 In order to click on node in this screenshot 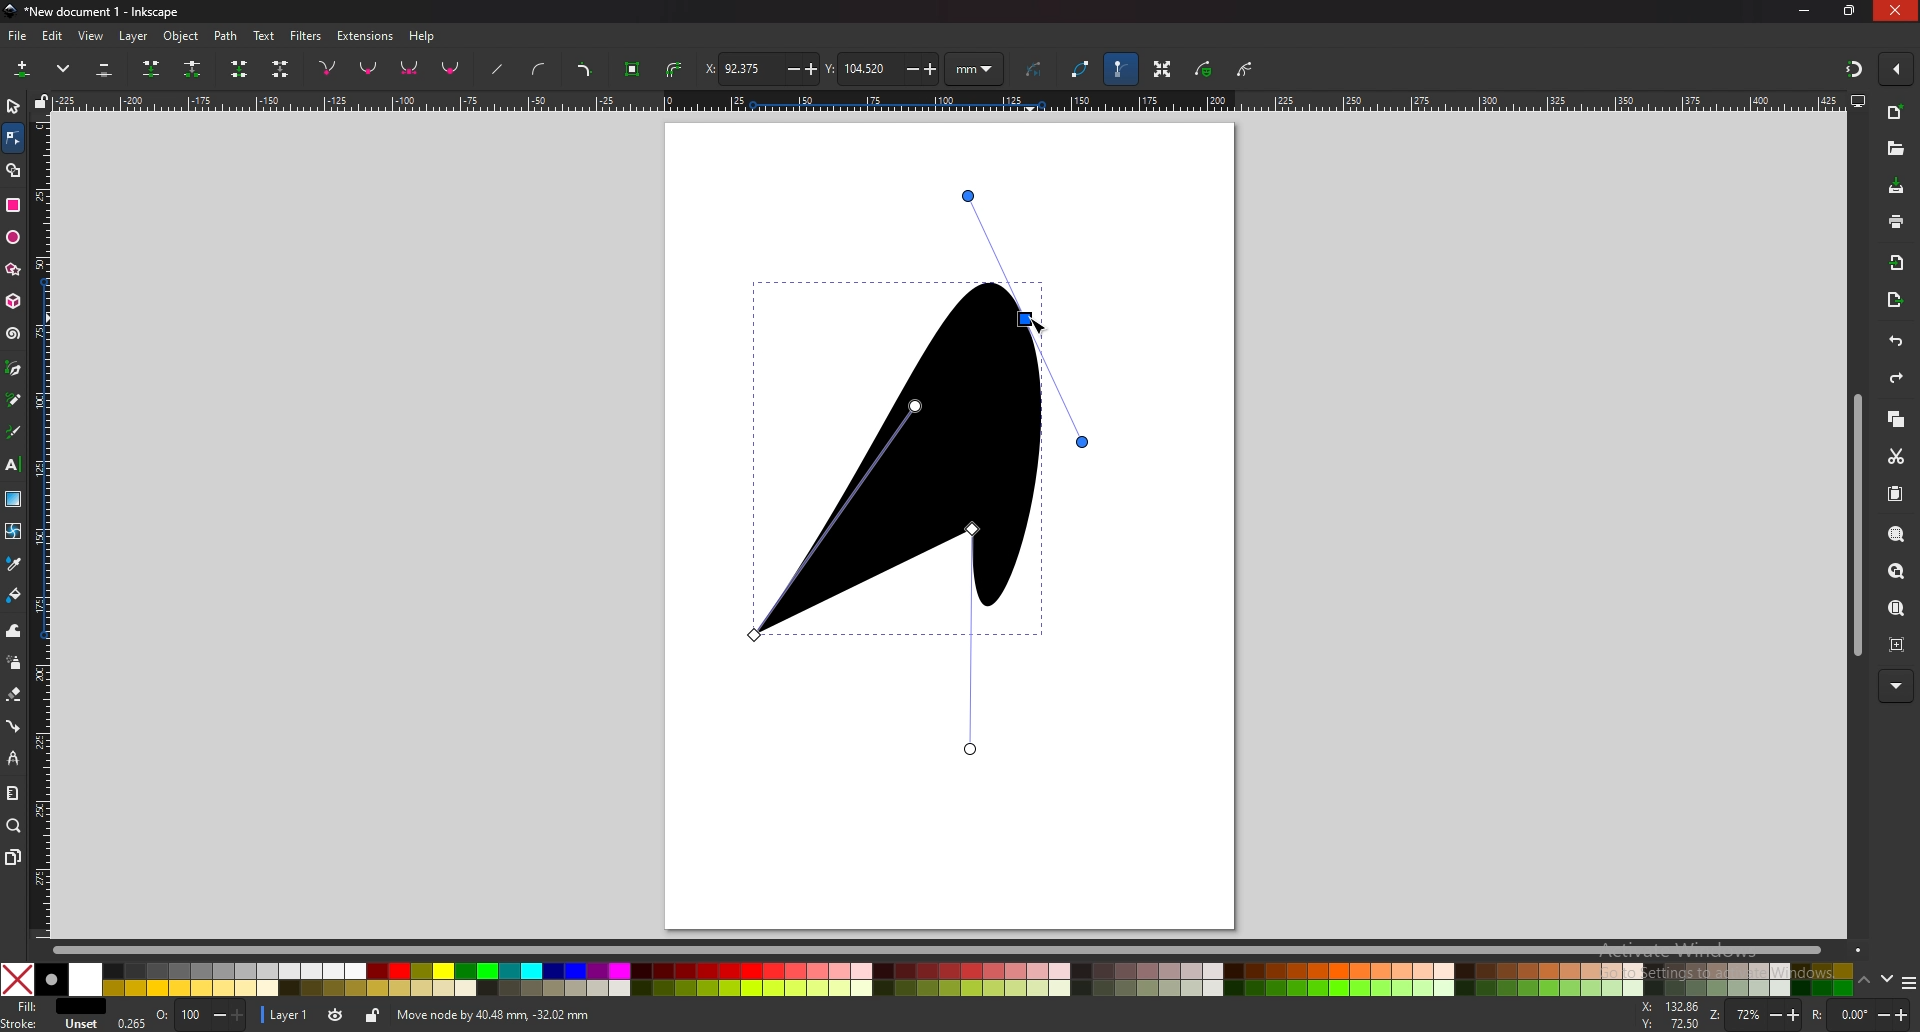, I will do `click(12, 137)`.